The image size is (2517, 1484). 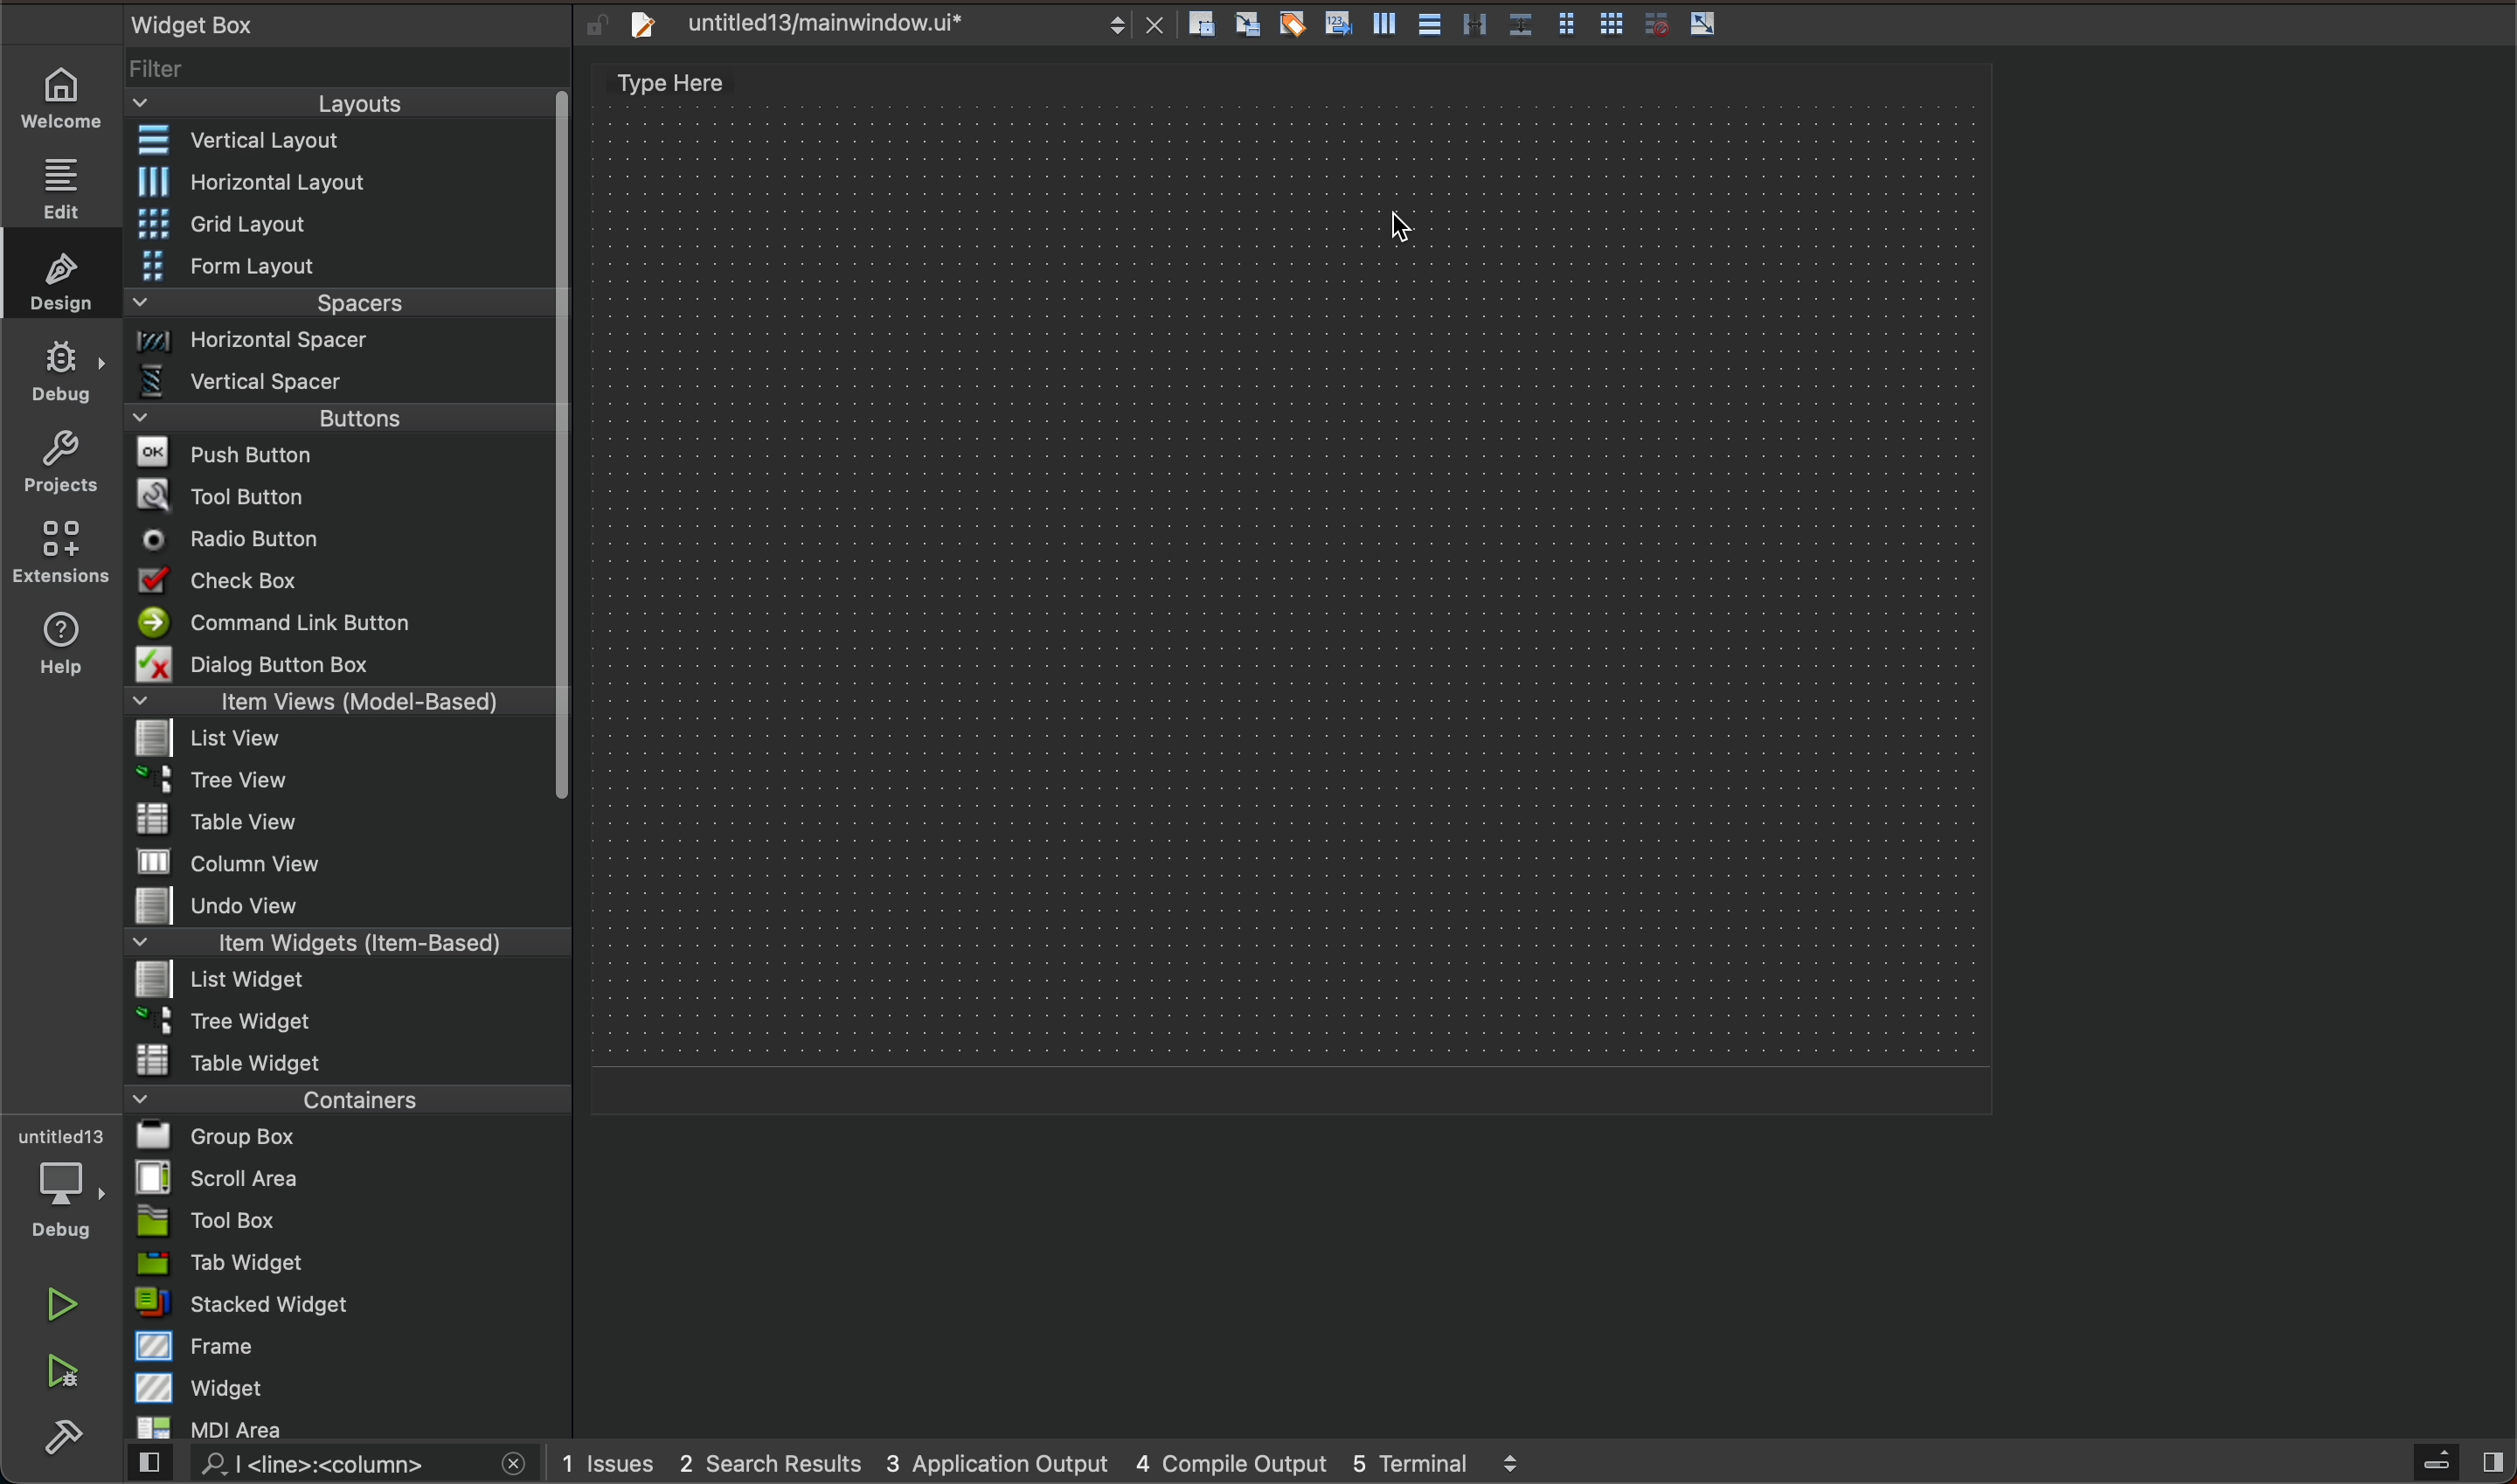 I want to click on group box, so click(x=351, y=1138).